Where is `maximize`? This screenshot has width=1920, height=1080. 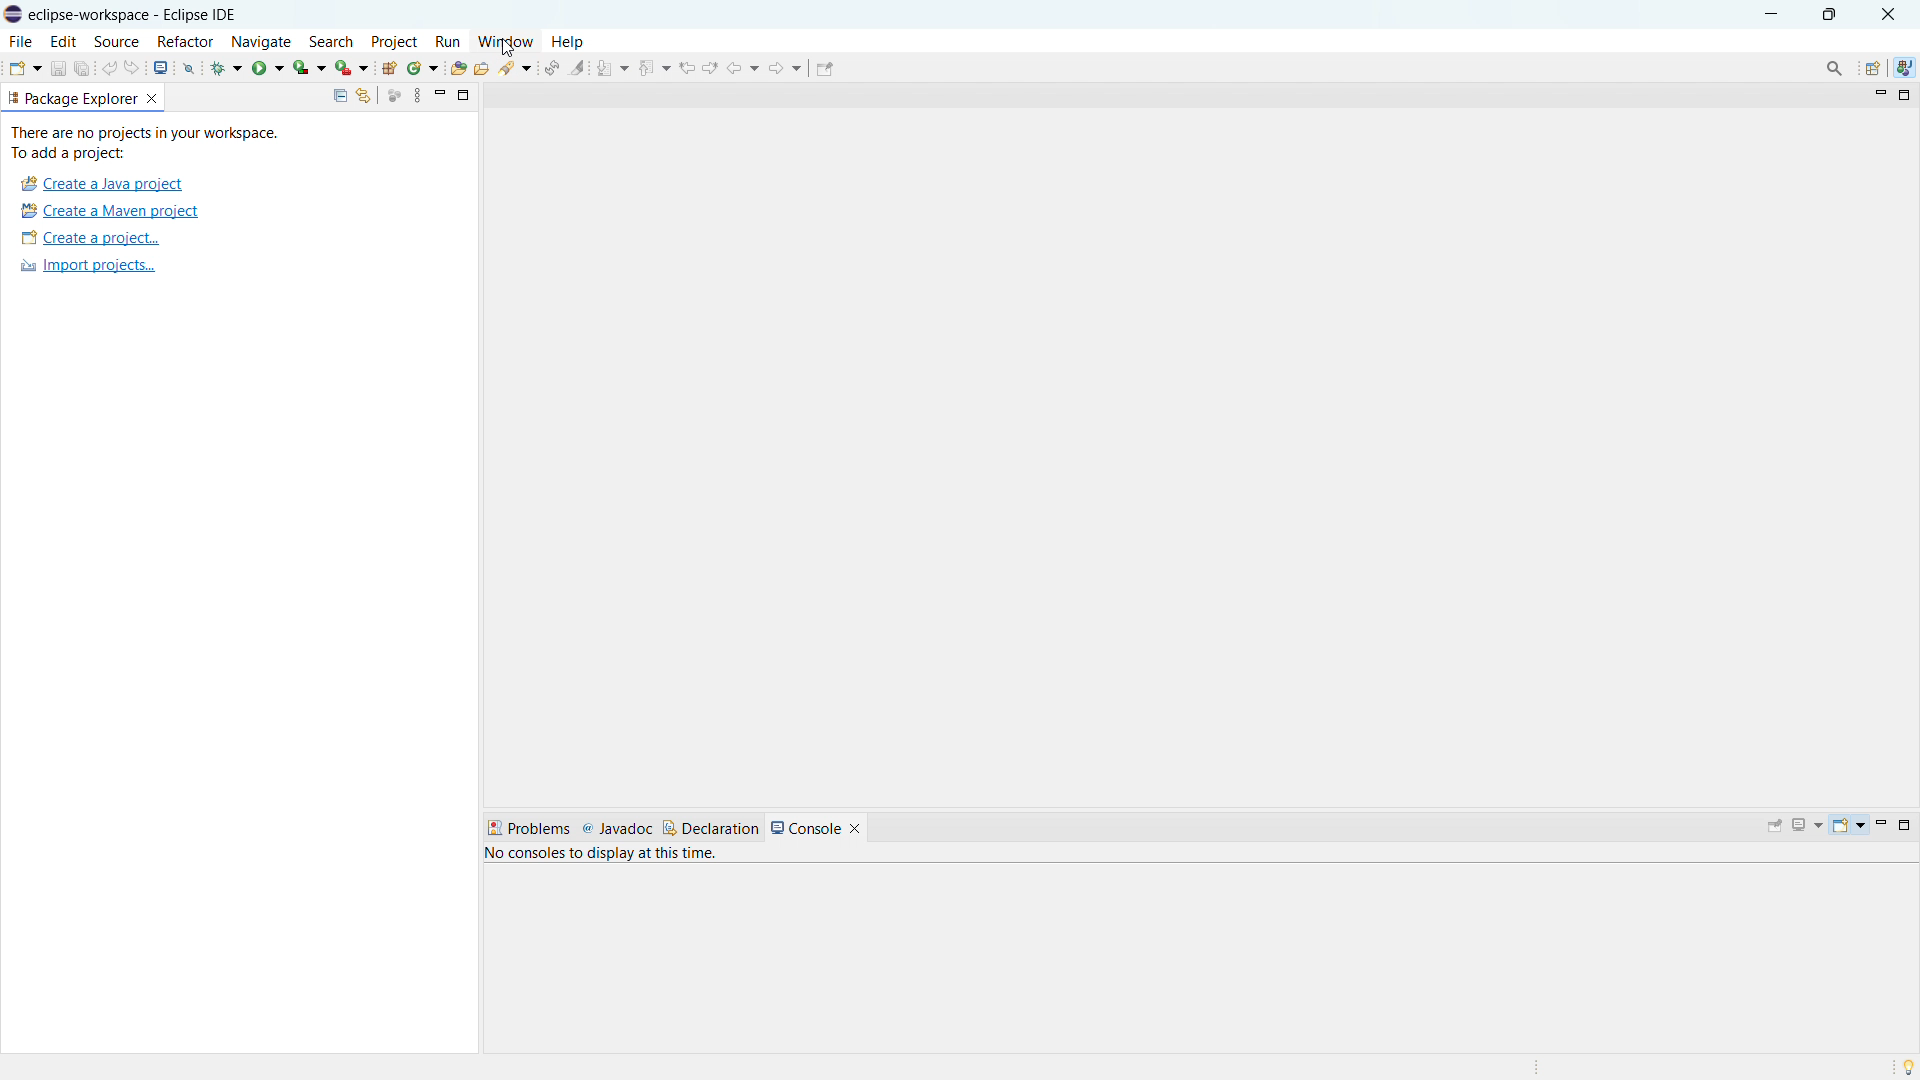
maximize is located at coordinates (1908, 826).